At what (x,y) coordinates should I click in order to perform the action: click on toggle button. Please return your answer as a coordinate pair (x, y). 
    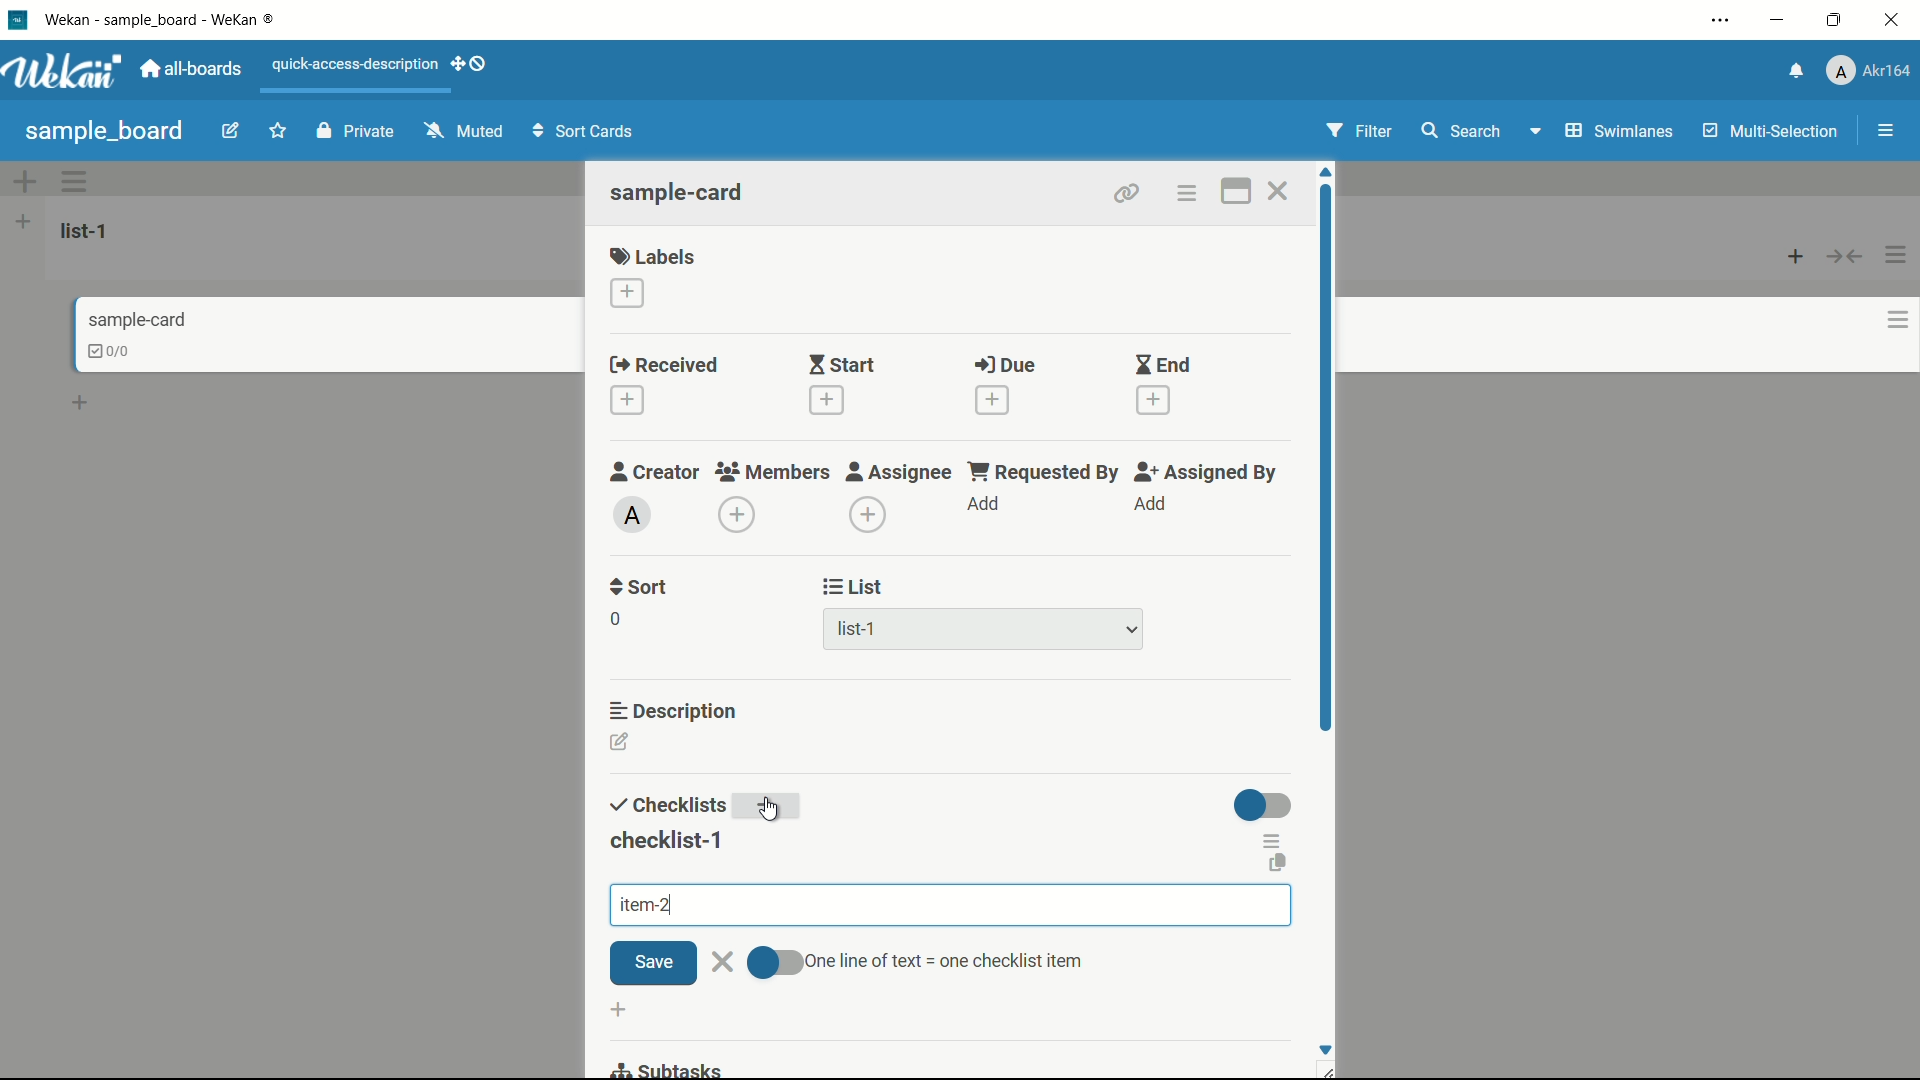
    Looking at the image, I should click on (772, 963).